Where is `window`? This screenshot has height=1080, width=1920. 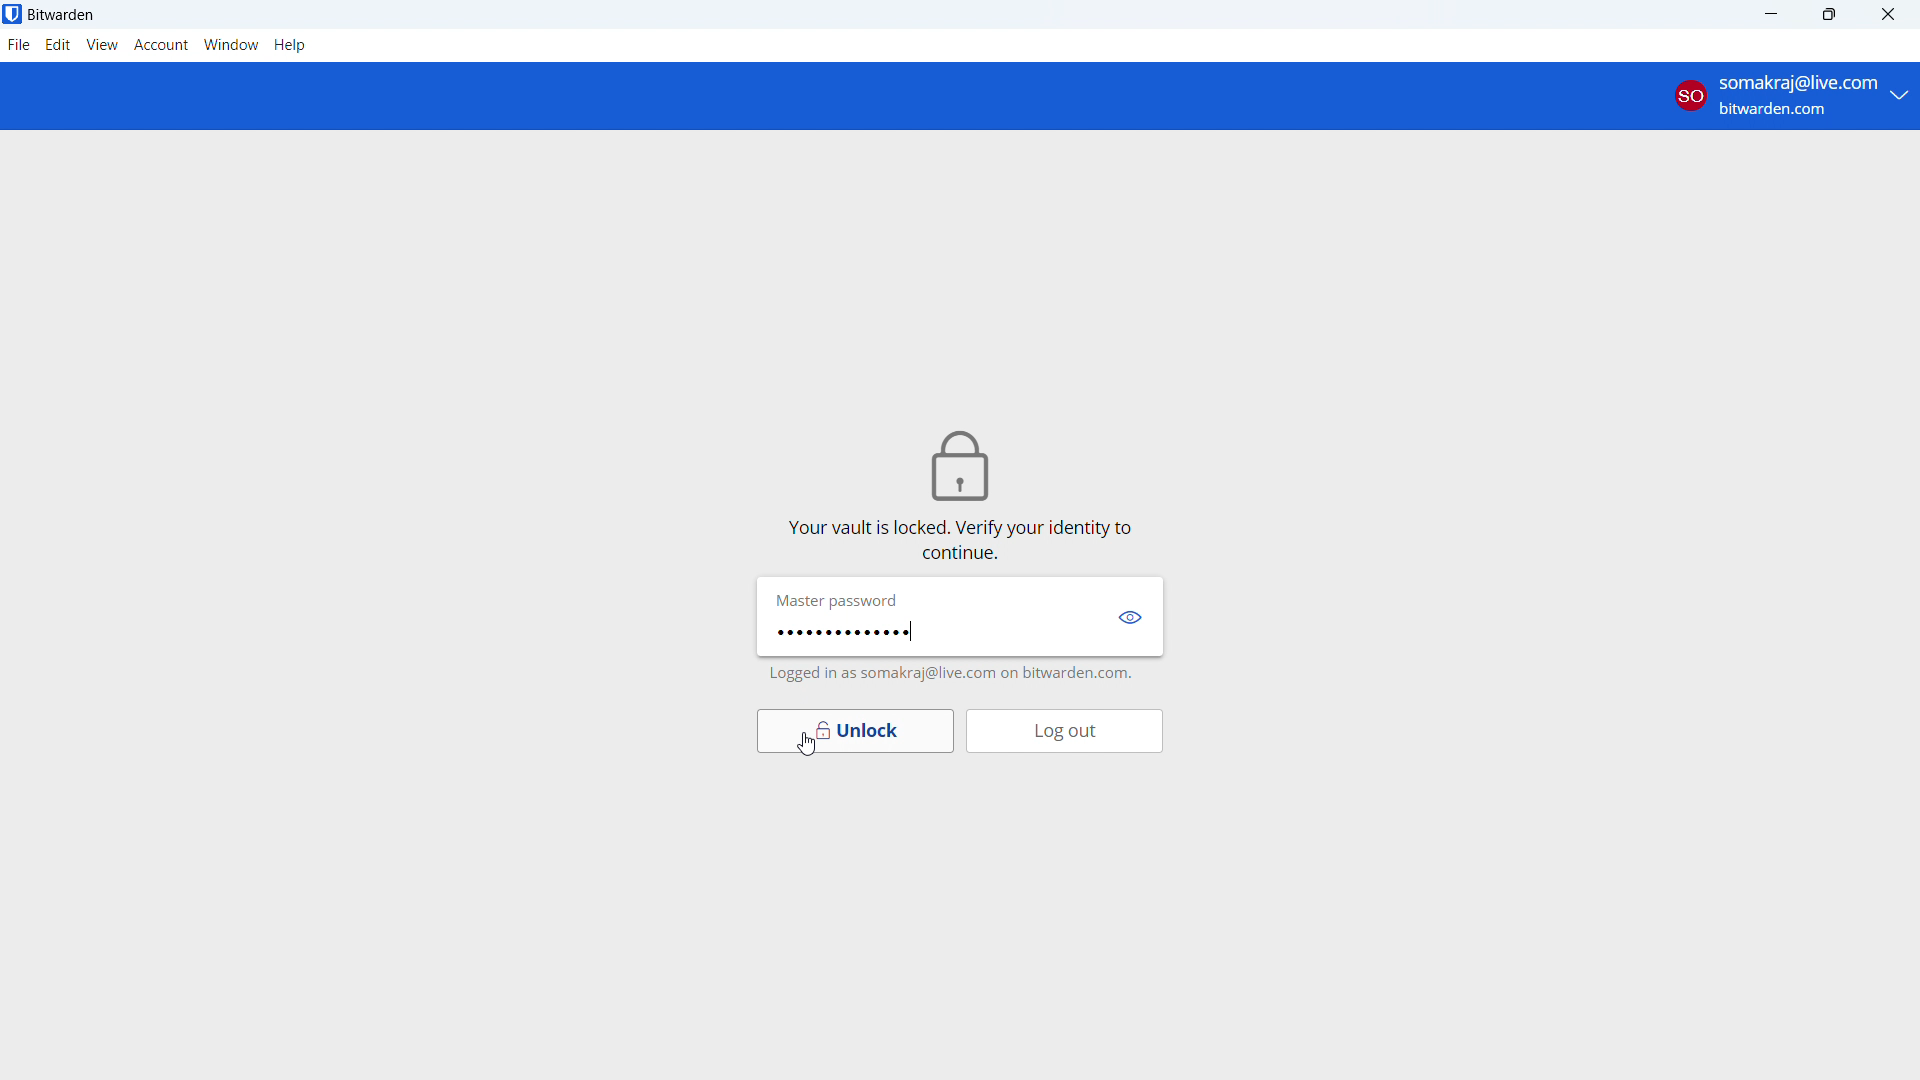 window is located at coordinates (231, 45).